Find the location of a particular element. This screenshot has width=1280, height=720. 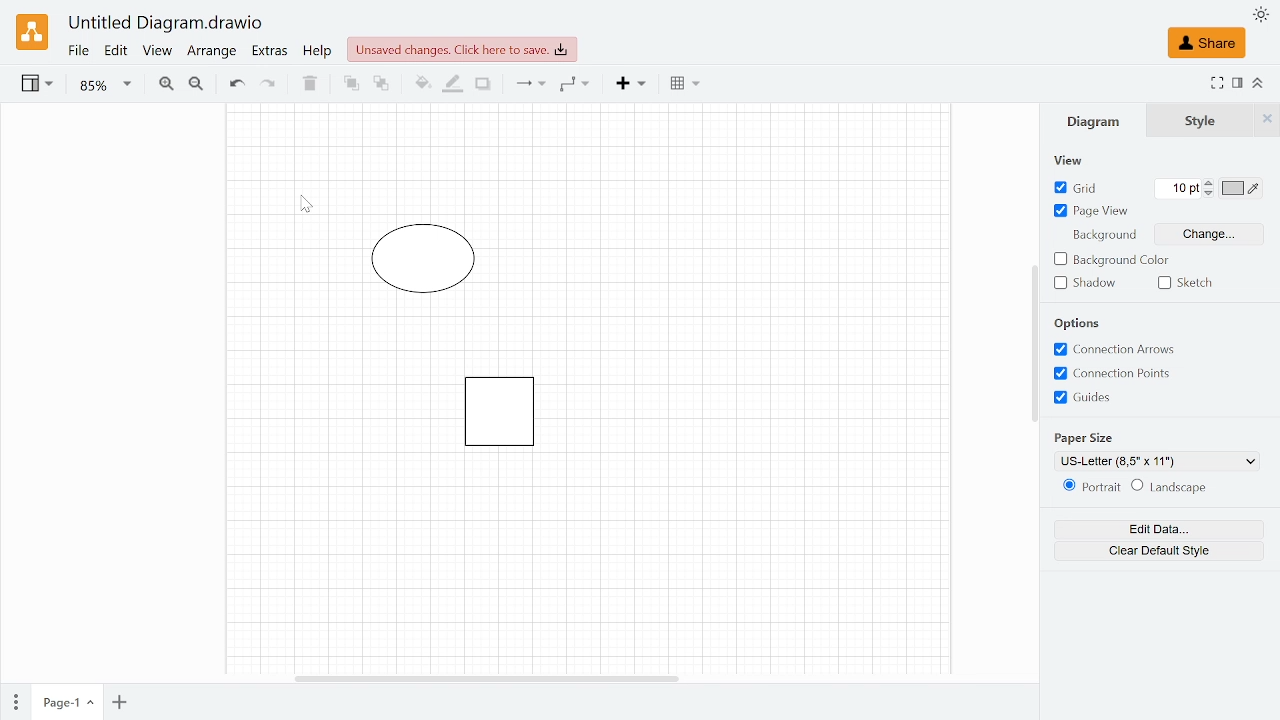

Connections Points is located at coordinates (1116, 375).